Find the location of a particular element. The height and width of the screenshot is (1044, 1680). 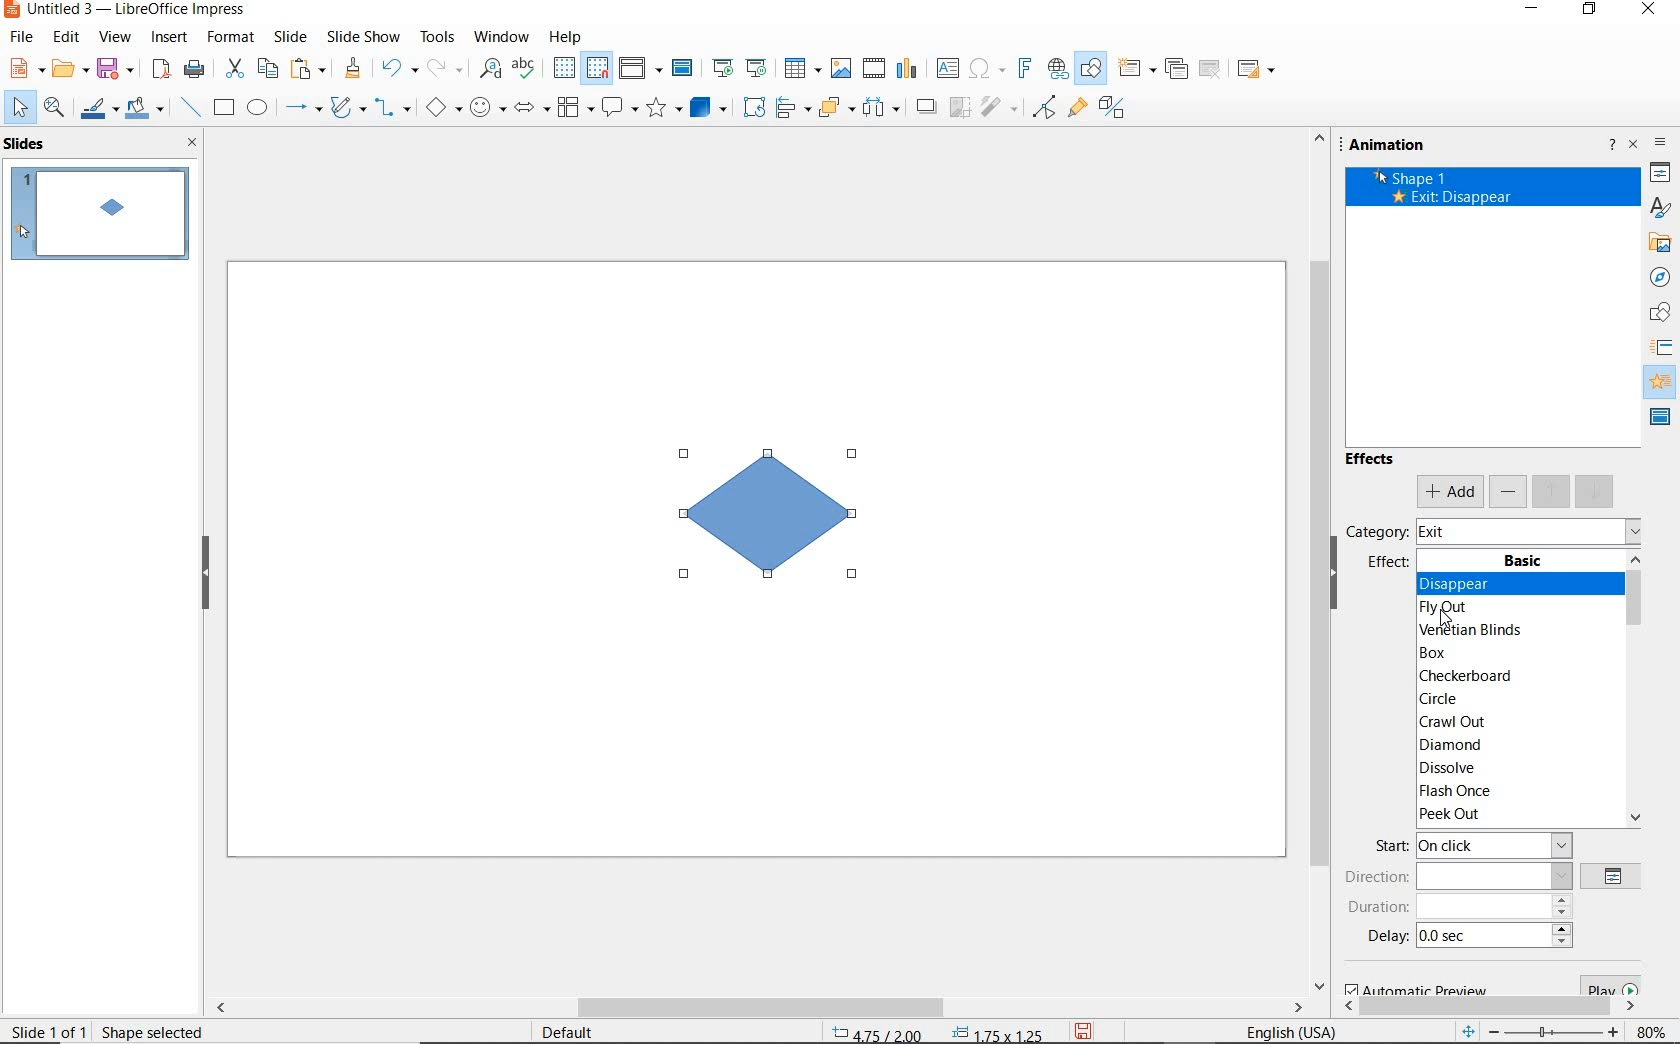

slide layout is located at coordinates (1256, 69).